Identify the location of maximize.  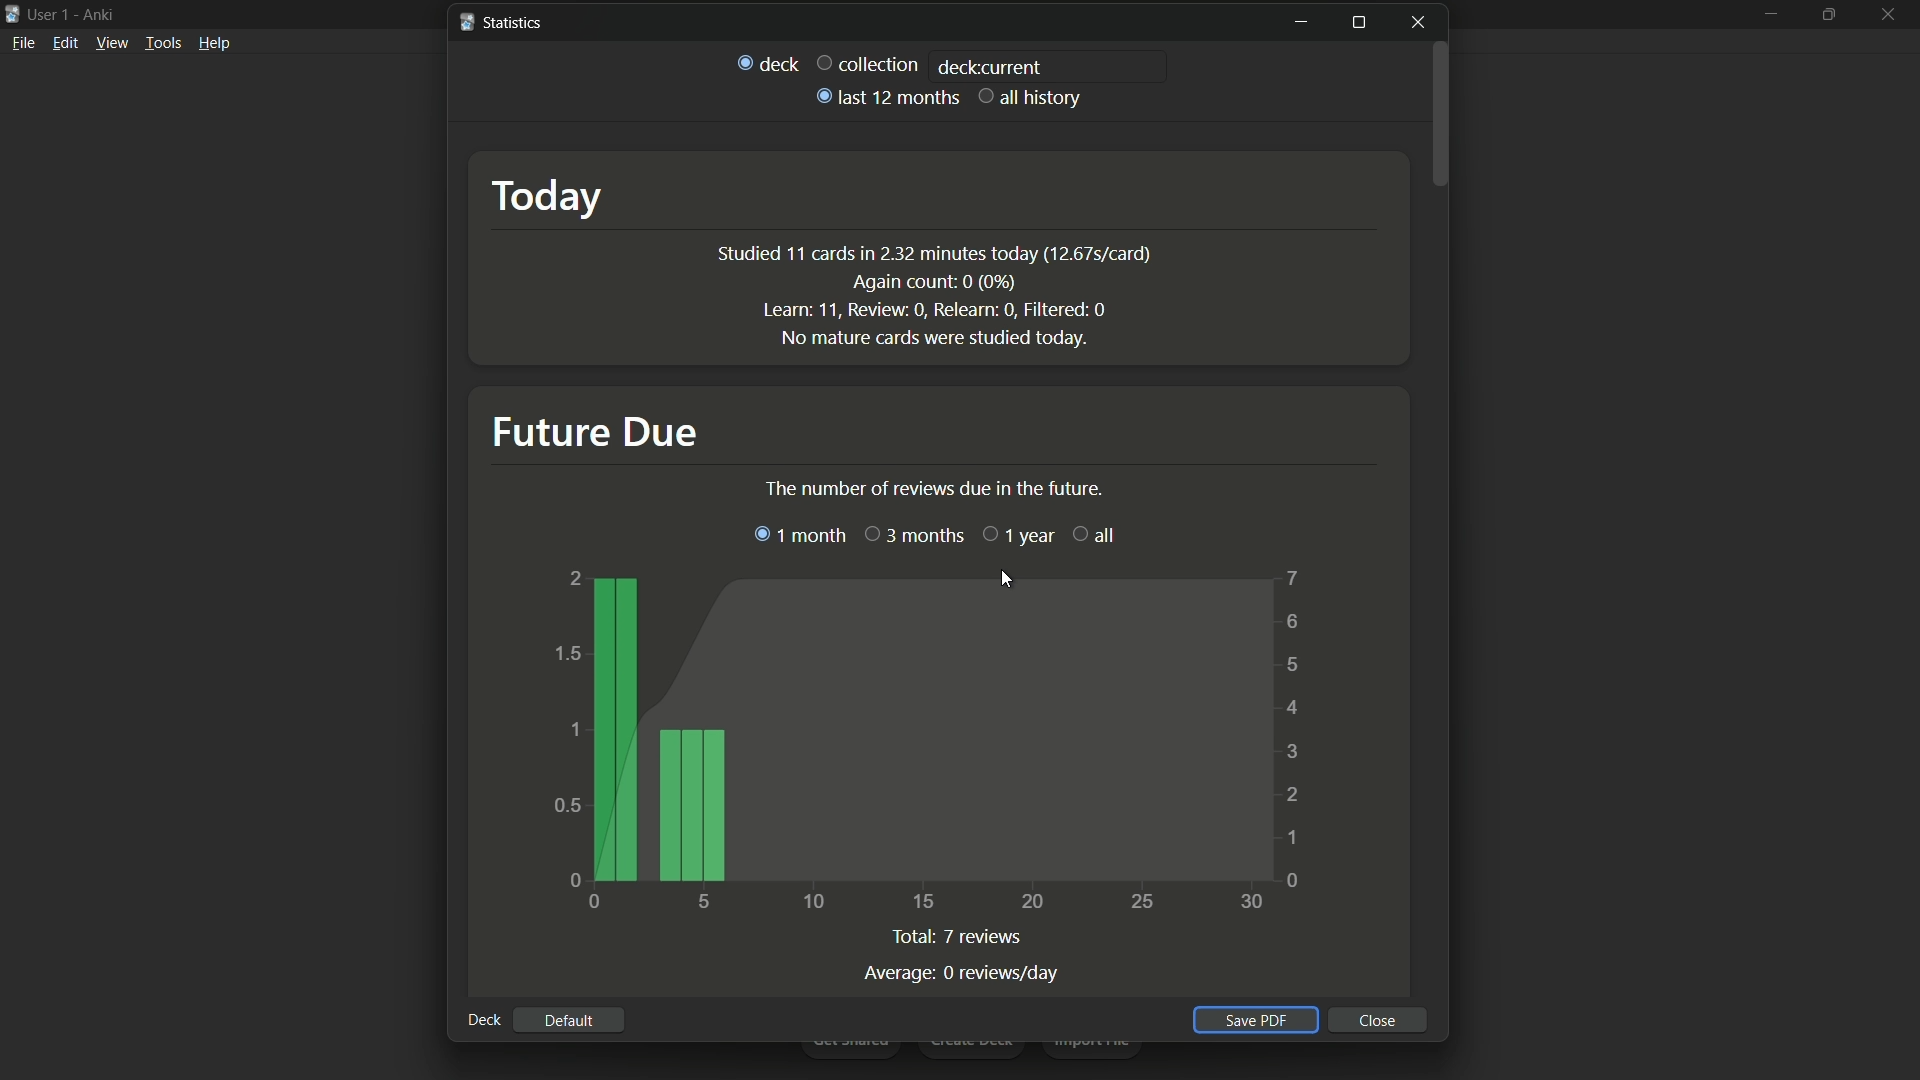
(1357, 23).